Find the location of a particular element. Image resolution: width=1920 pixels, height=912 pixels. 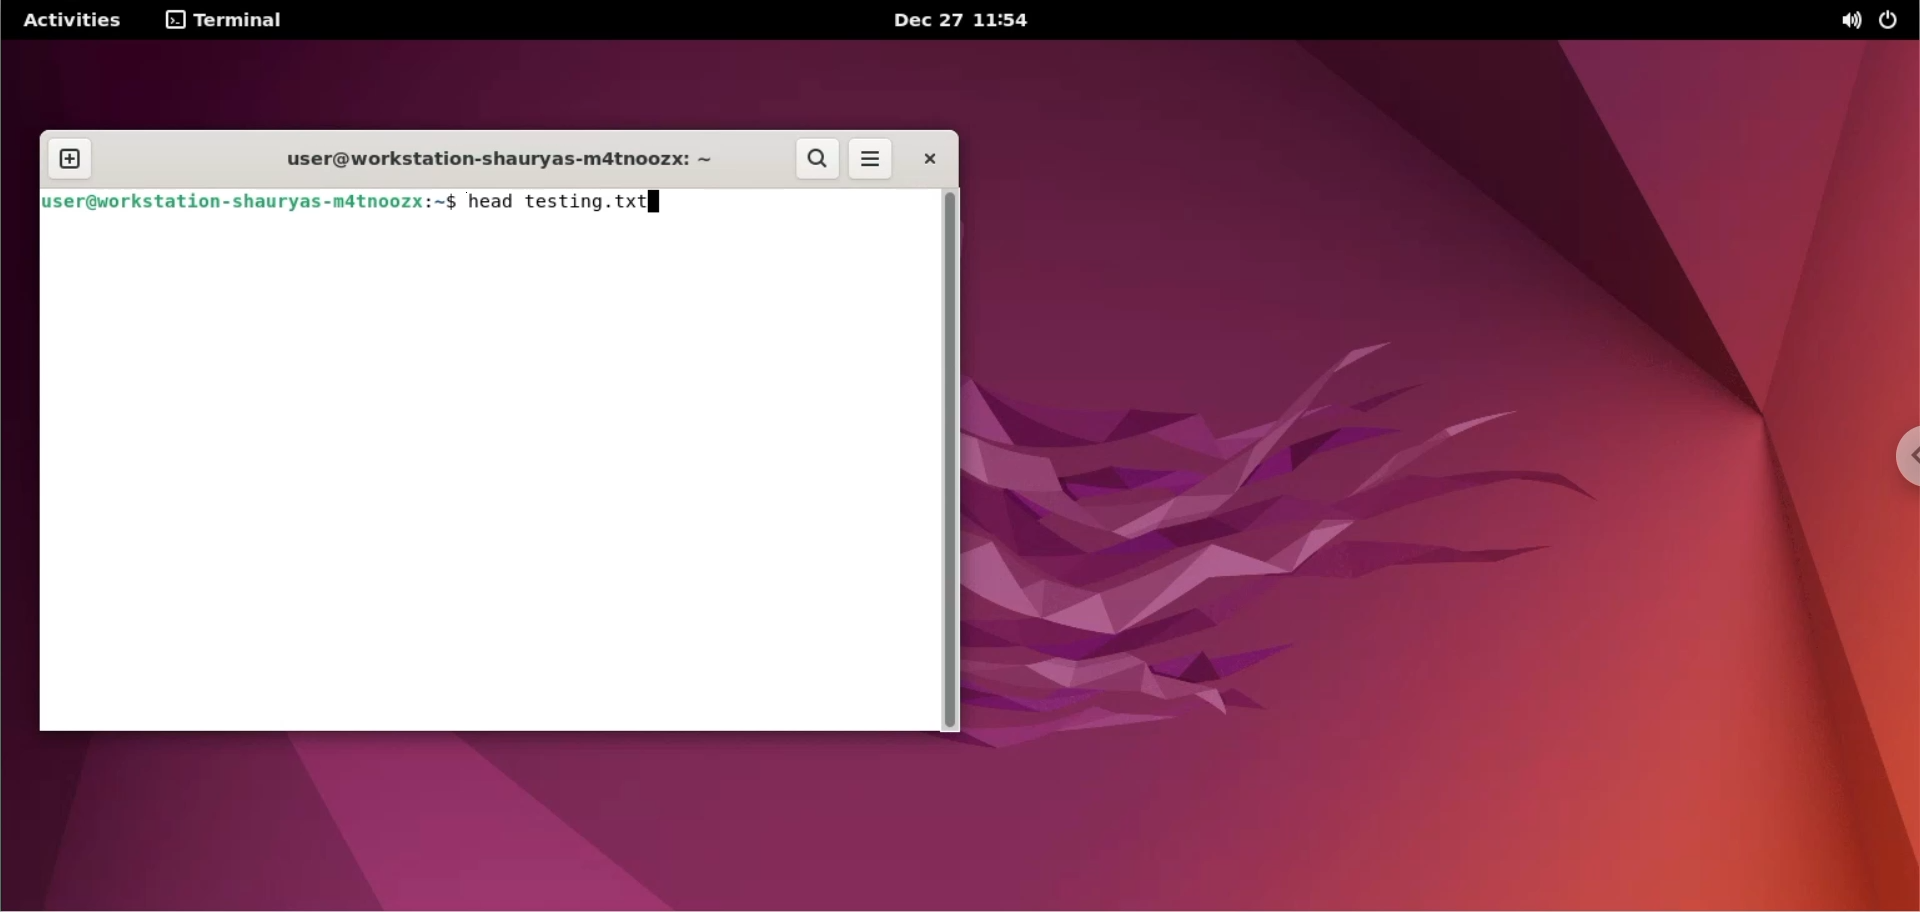

terminal title: user@workstation-shauryas-m4tnoozx:~$  is located at coordinates (490, 158).